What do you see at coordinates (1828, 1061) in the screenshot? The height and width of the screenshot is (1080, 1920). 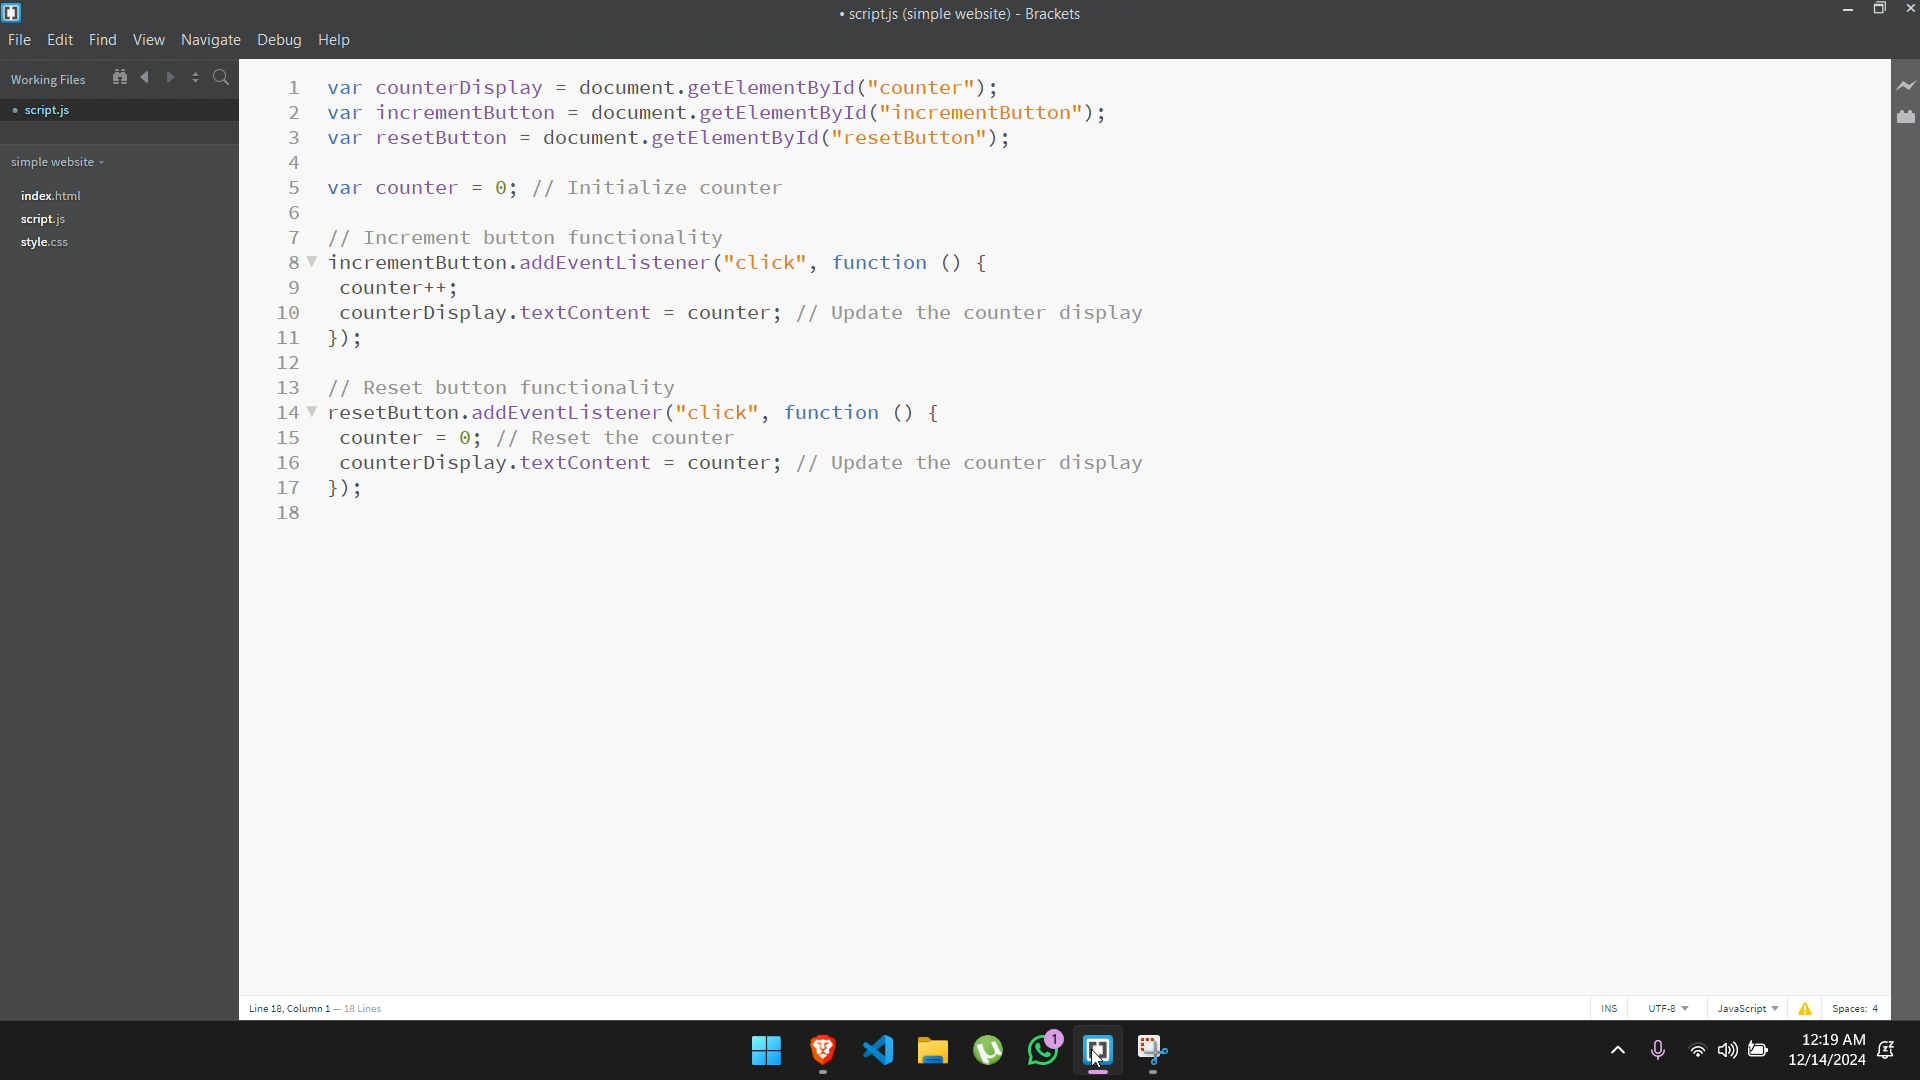 I see `12/14/2024` at bounding box center [1828, 1061].